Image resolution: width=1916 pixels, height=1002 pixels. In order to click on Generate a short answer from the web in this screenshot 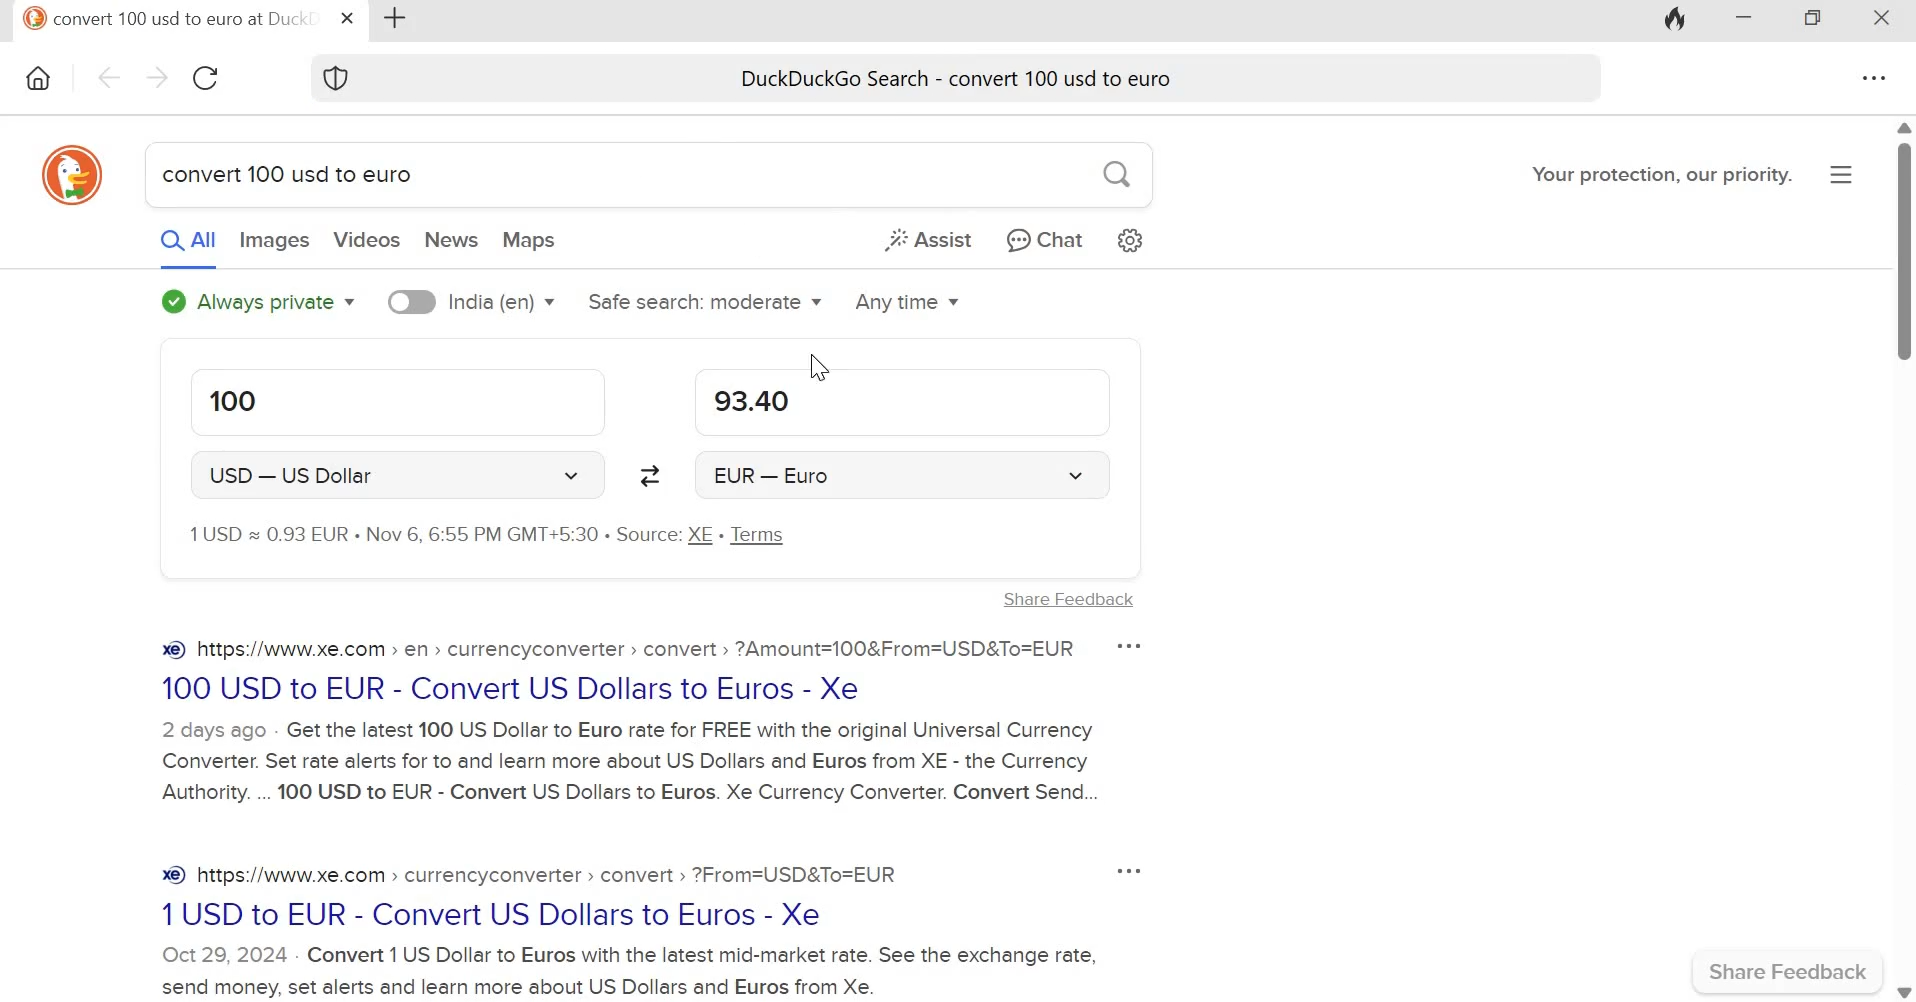, I will do `click(925, 238)`.